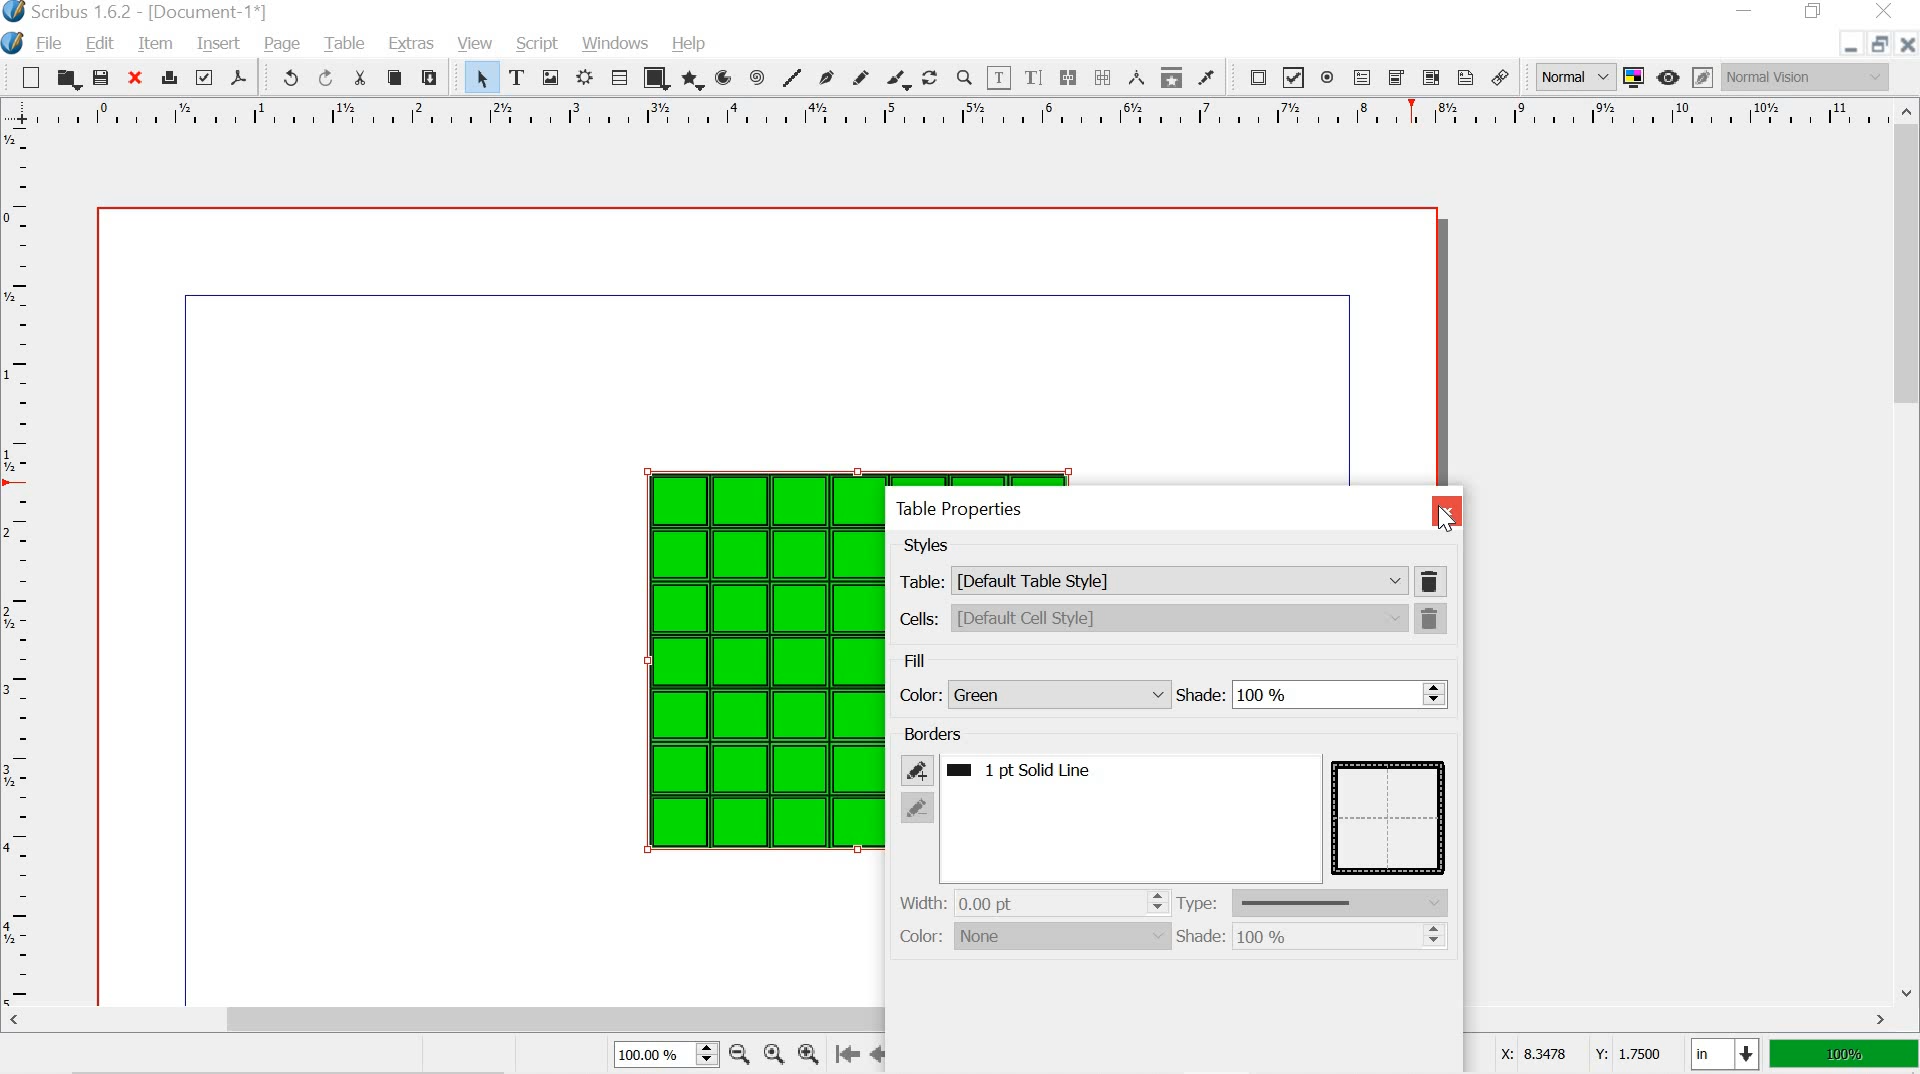 This screenshot has width=1920, height=1074. Describe the element at coordinates (1151, 580) in the screenshot. I see `table: [Default Table Style]` at that location.